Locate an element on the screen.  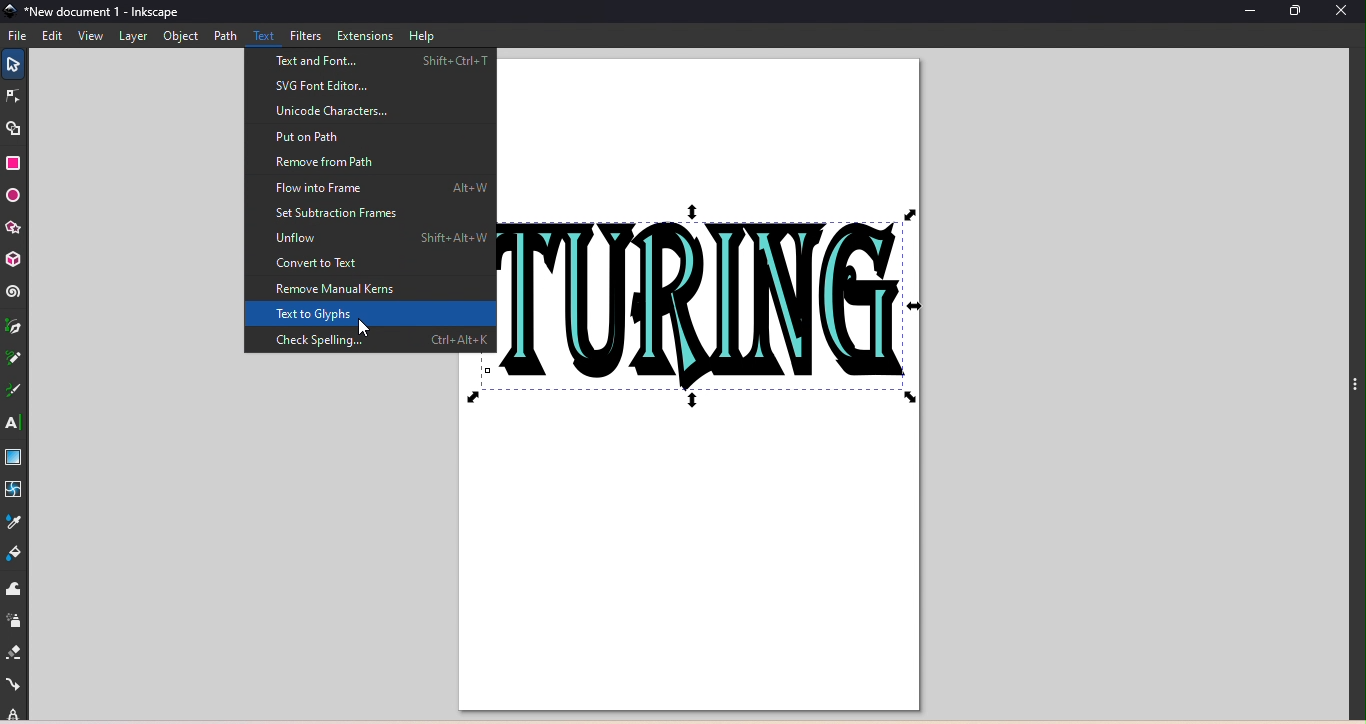
Remove from path is located at coordinates (369, 161).